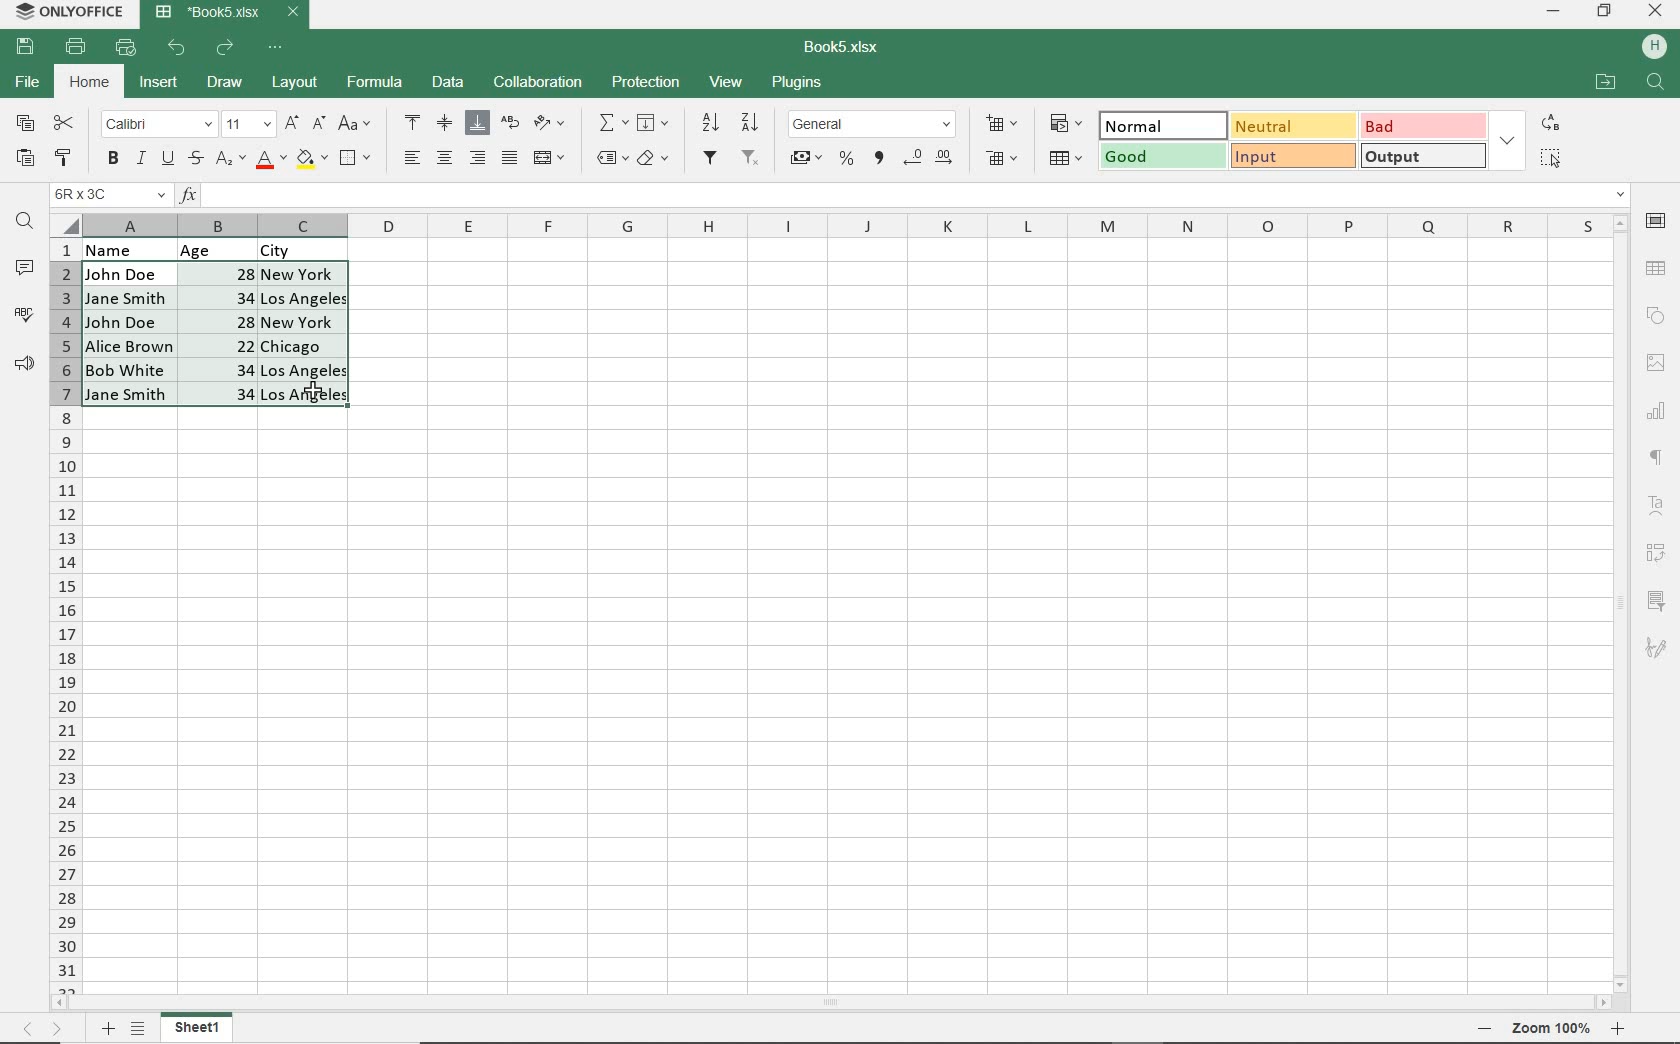  What do you see at coordinates (1066, 123) in the screenshot?
I see `CONDITIONAL FORMATING` at bounding box center [1066, 123].